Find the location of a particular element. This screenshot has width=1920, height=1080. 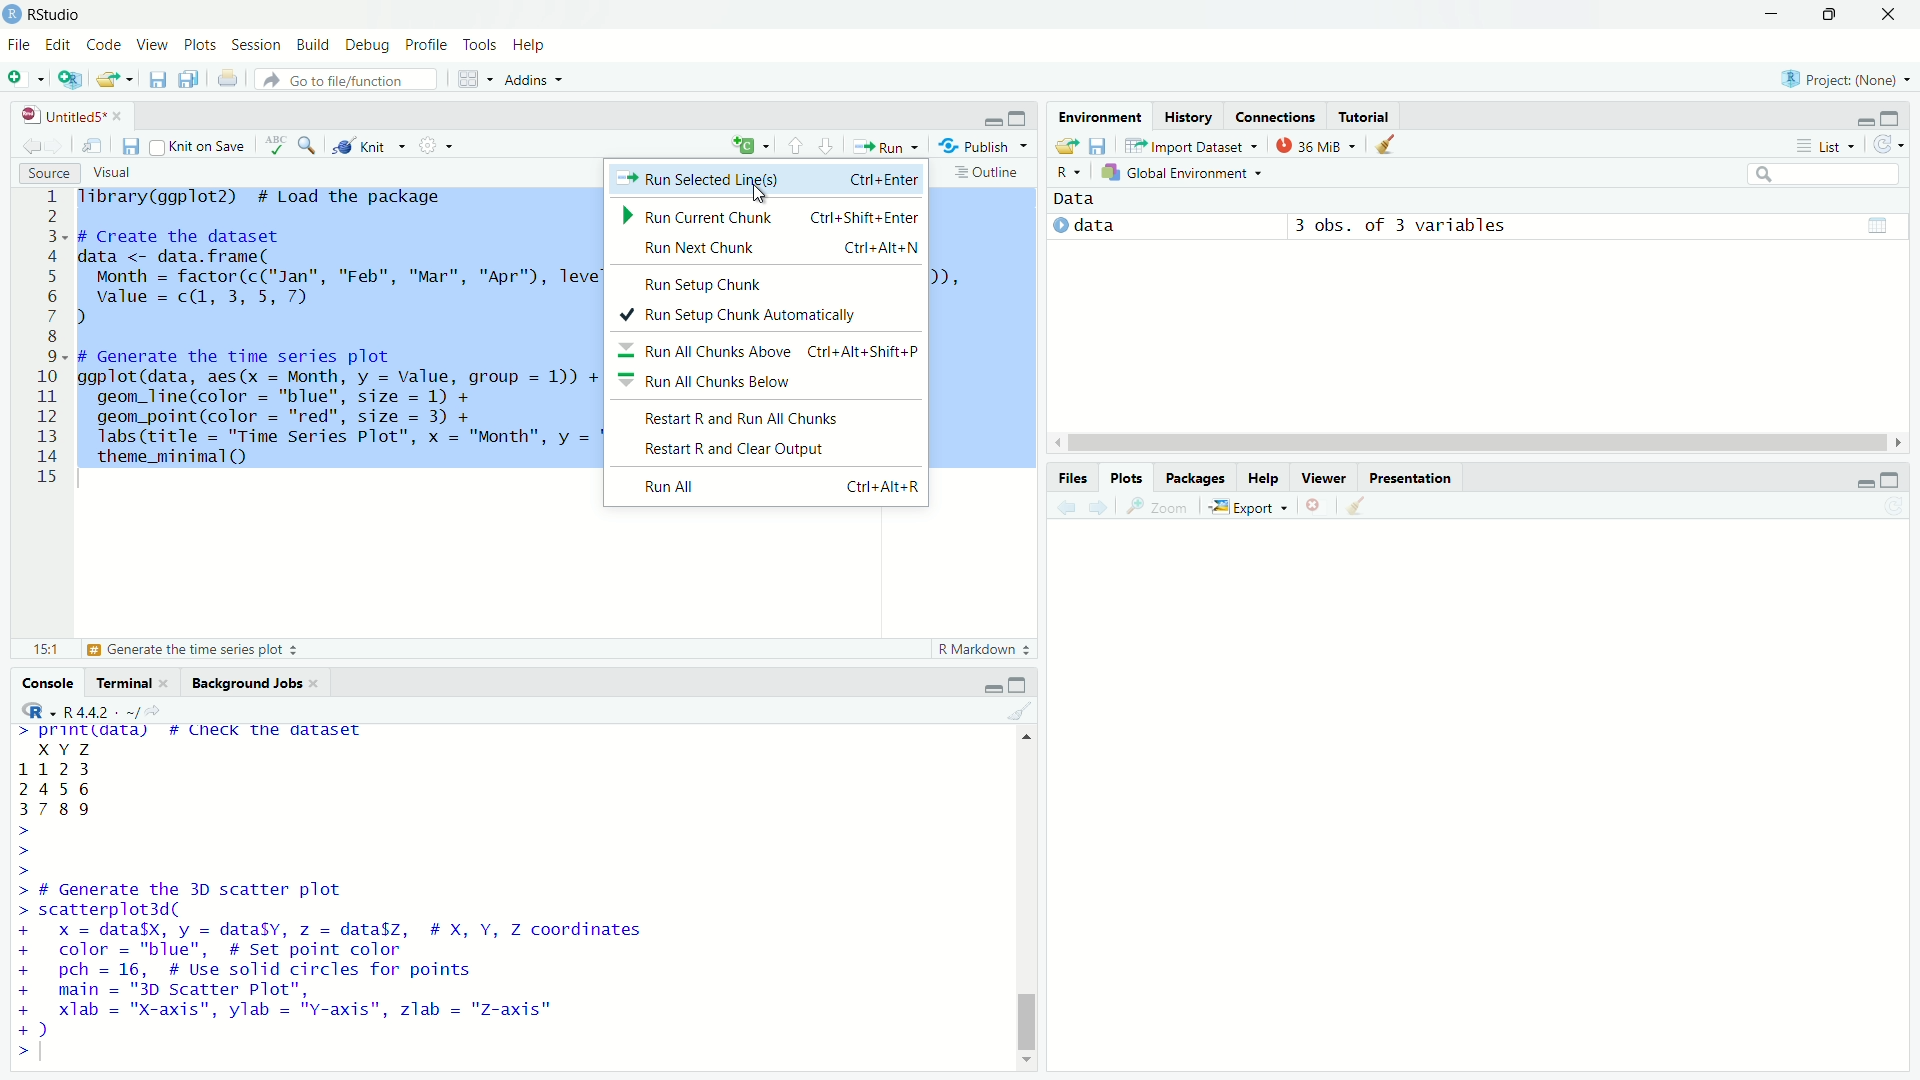

project: (None) is located at coordinates (1844, 75).